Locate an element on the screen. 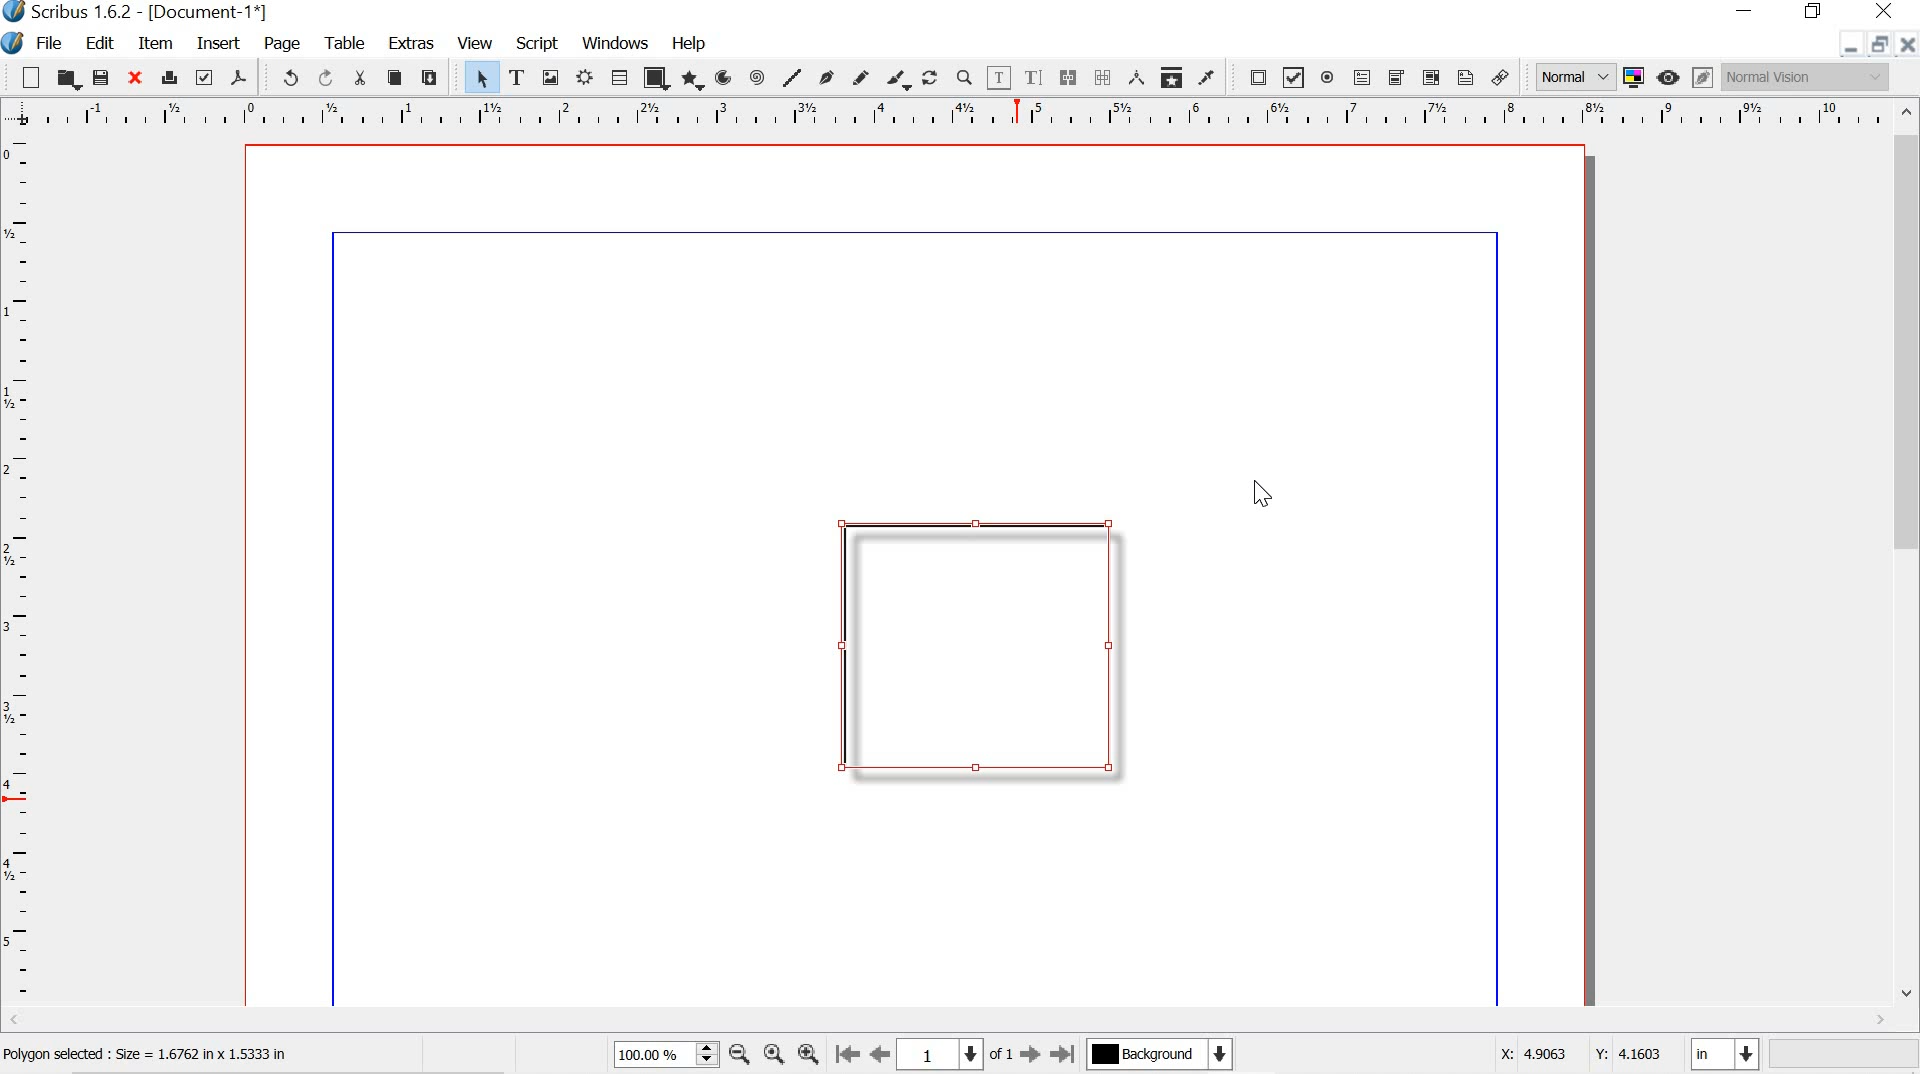 The width and height of the screenshot is (1920, 1074). Scribus 1.6.2 - [Document-1*] is located at coordinates (151, 13).